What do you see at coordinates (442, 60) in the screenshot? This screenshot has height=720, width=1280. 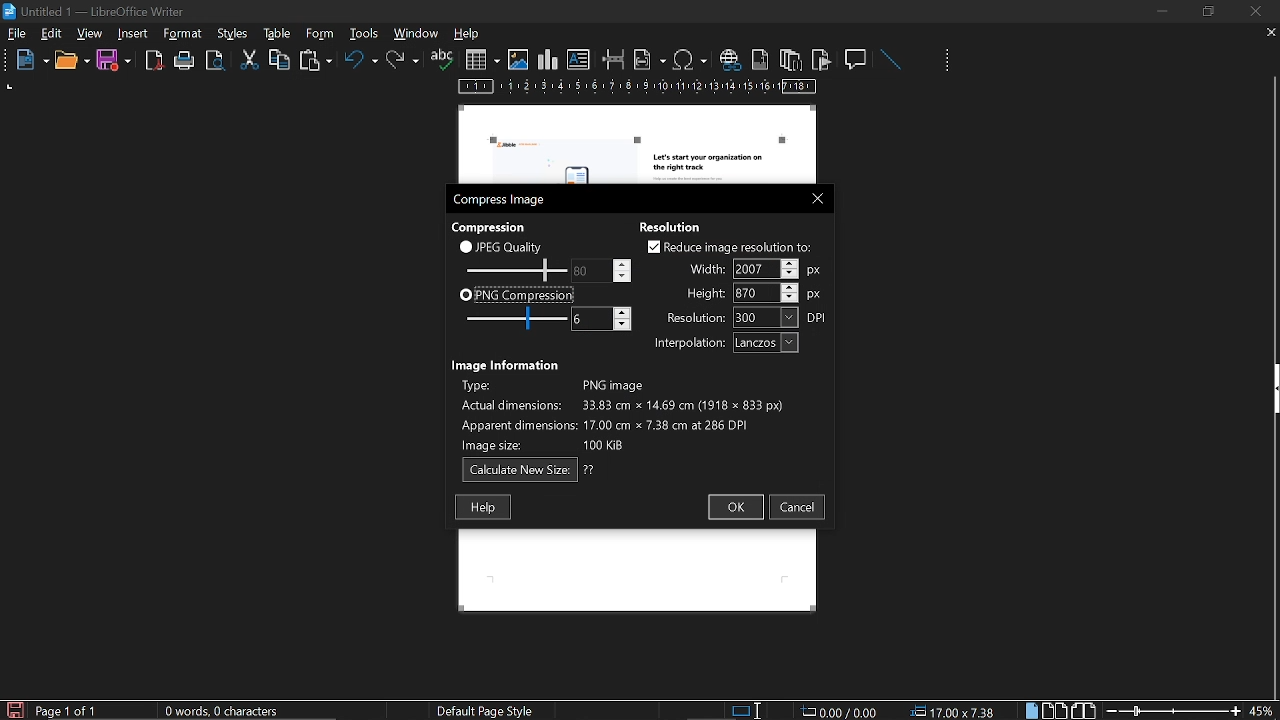 I see `spelling` at bounding box center [442, 60].